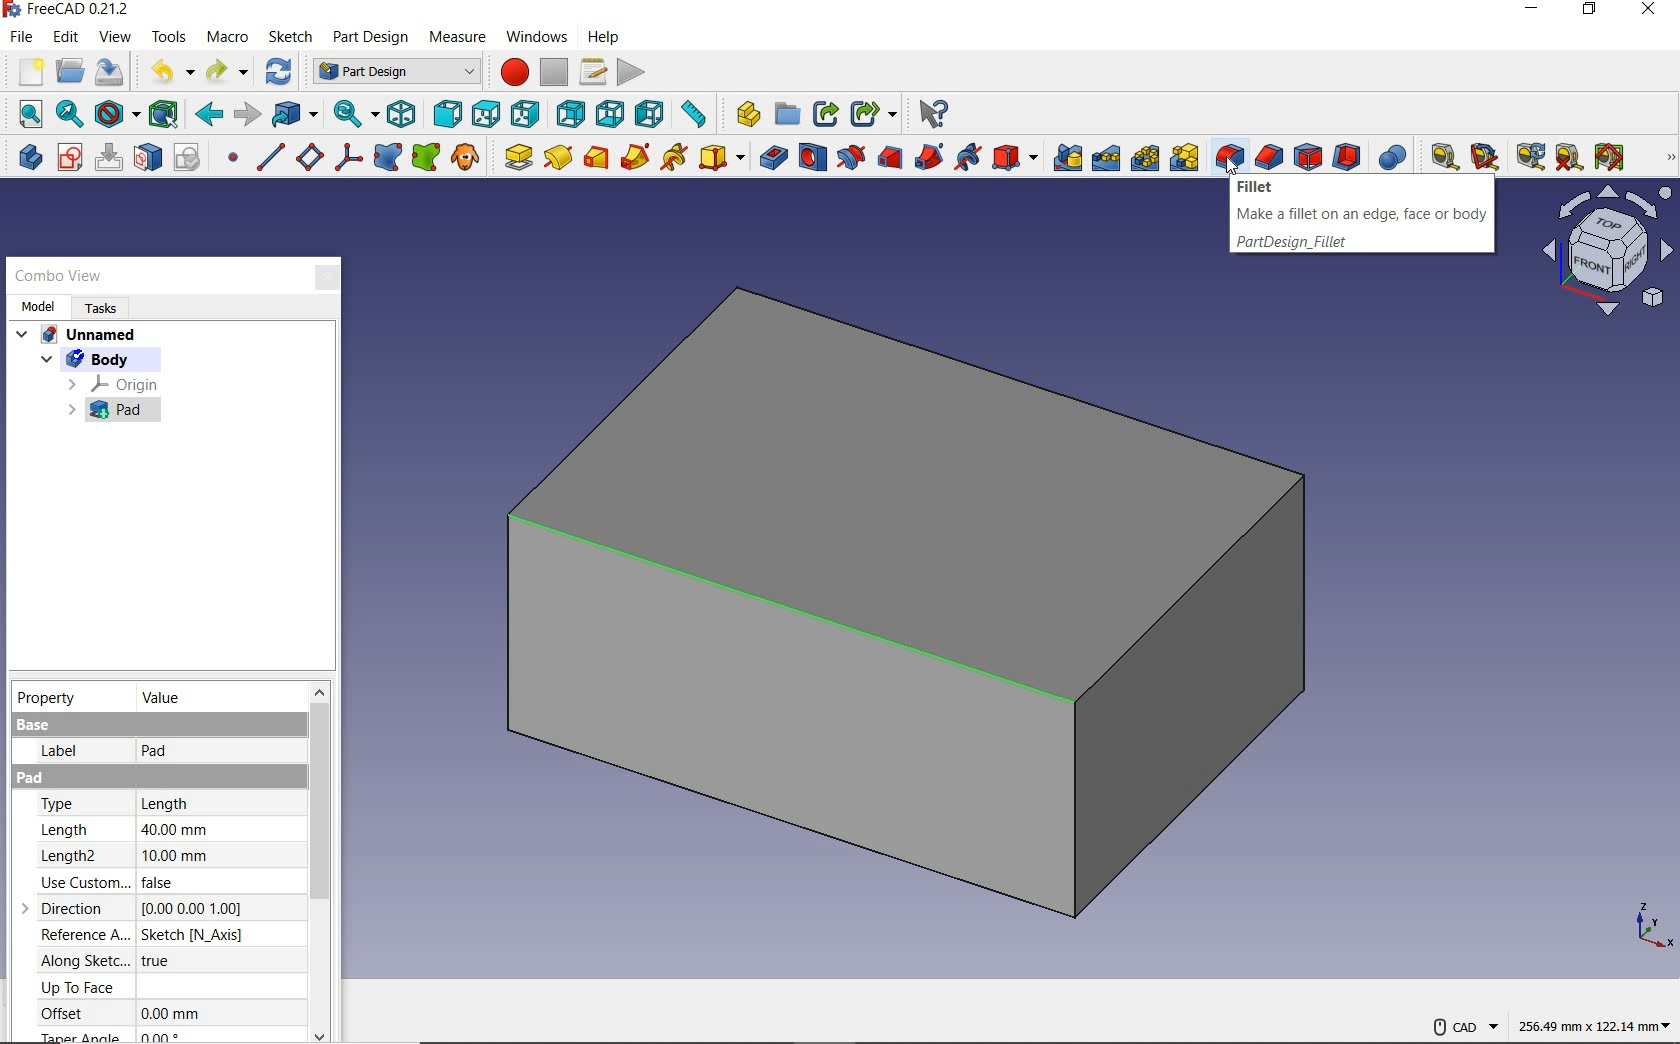 The width and height of the screenshot is (1680, 1044). Describe the element at coordinates (210, 116) in the screenshot. I see `back` at that location.